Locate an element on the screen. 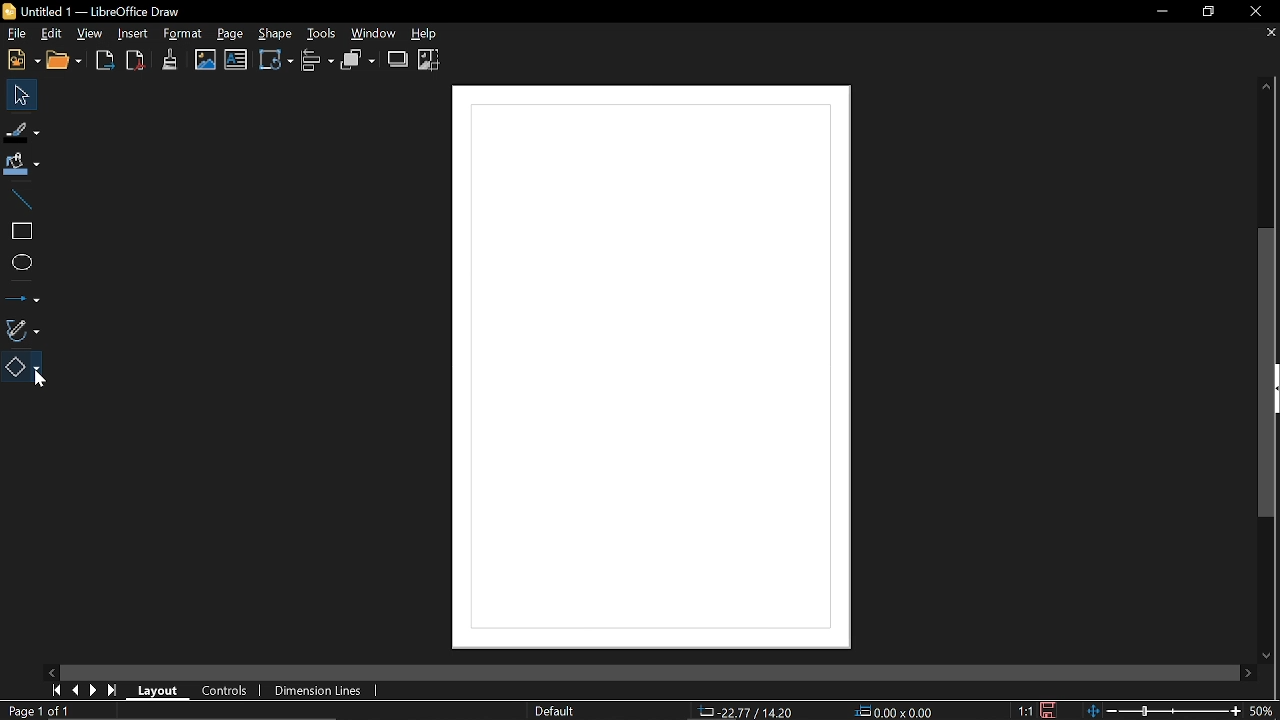  Format is located at coordinates (182, 34).